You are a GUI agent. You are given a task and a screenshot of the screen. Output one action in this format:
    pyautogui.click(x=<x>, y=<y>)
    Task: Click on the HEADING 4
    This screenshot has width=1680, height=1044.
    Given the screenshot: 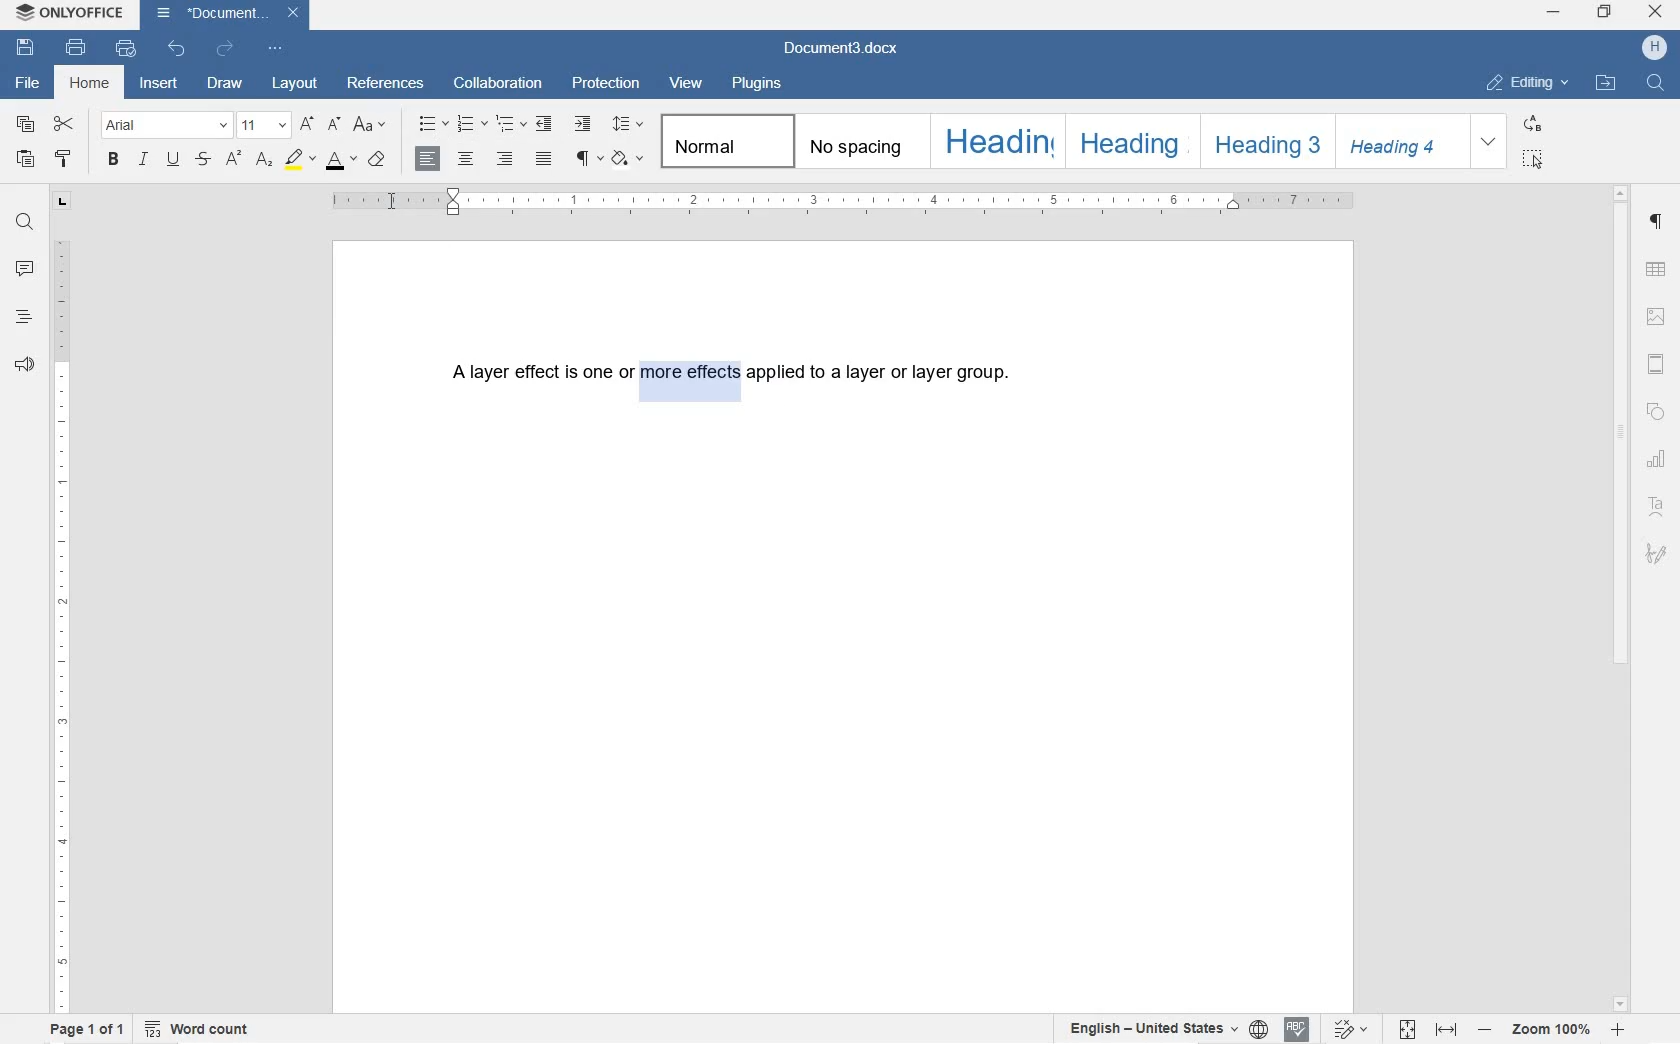 What is the action you would take?
    pyautogui.click(x=1401, y=142)
    